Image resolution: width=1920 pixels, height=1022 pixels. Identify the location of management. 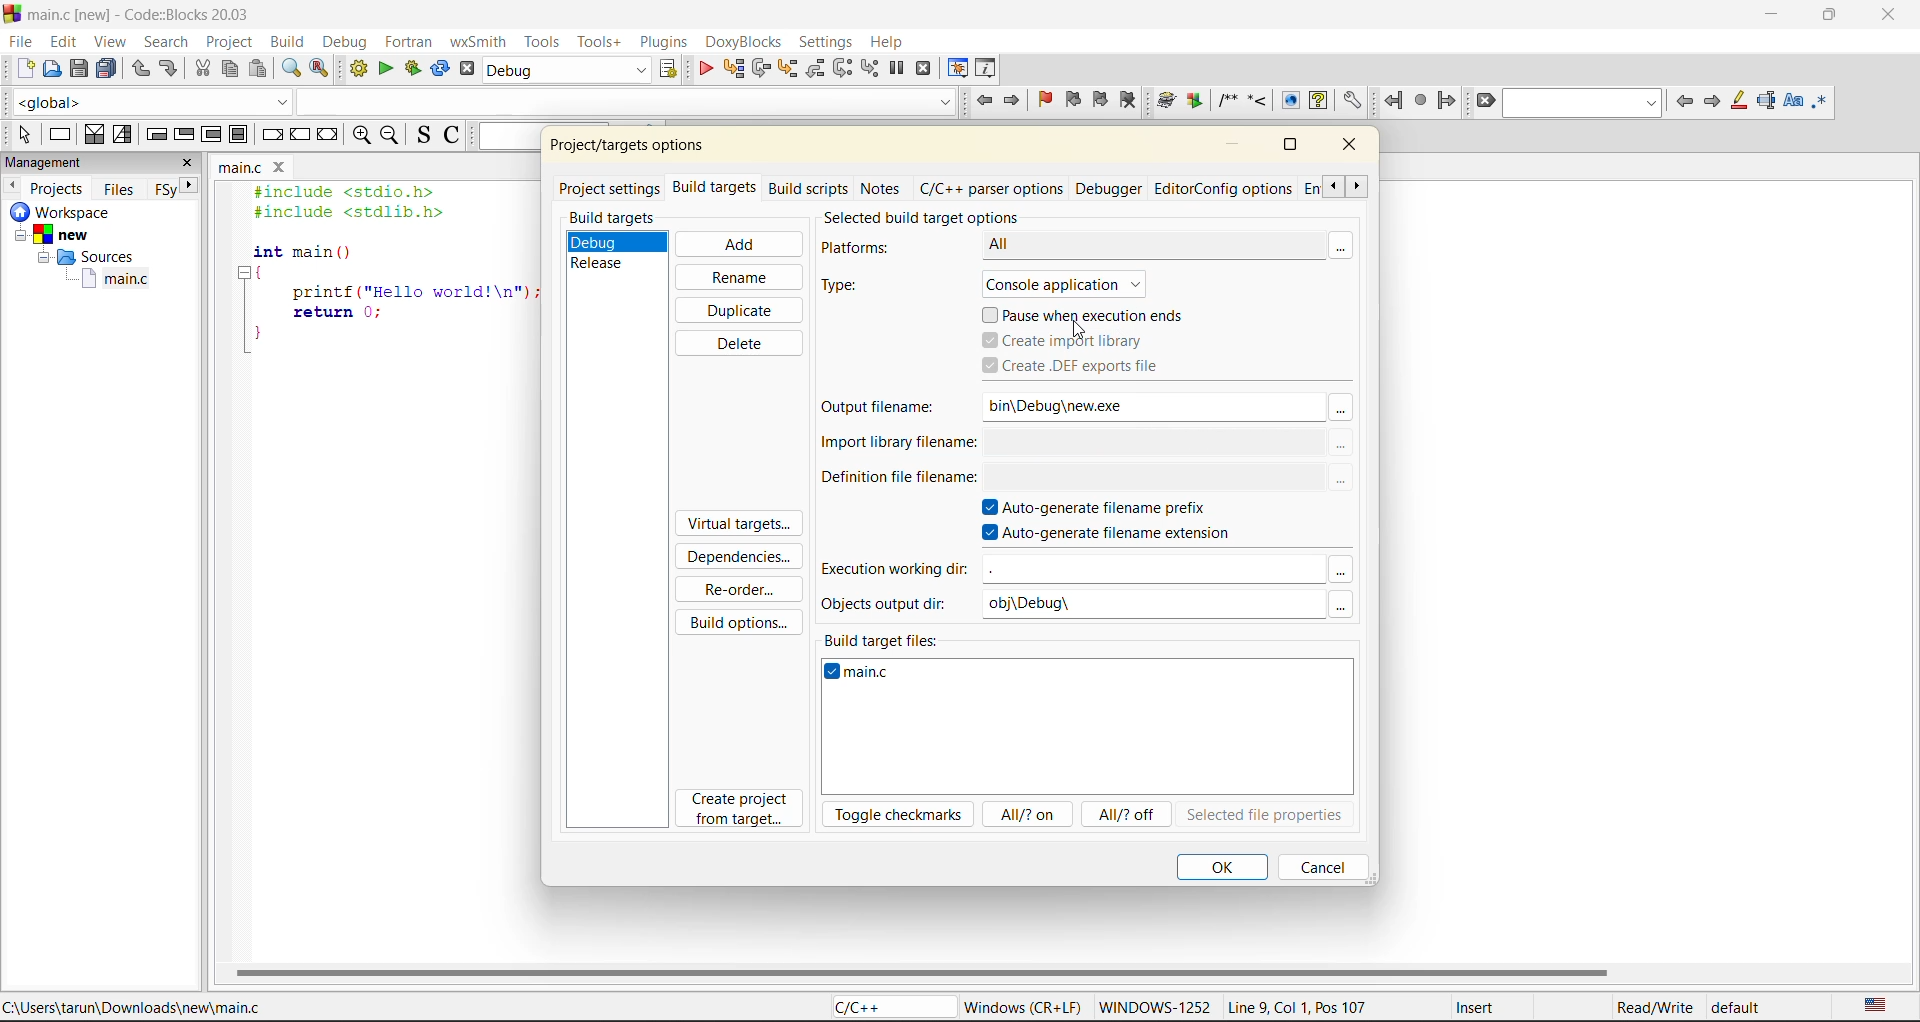
(47, 162).